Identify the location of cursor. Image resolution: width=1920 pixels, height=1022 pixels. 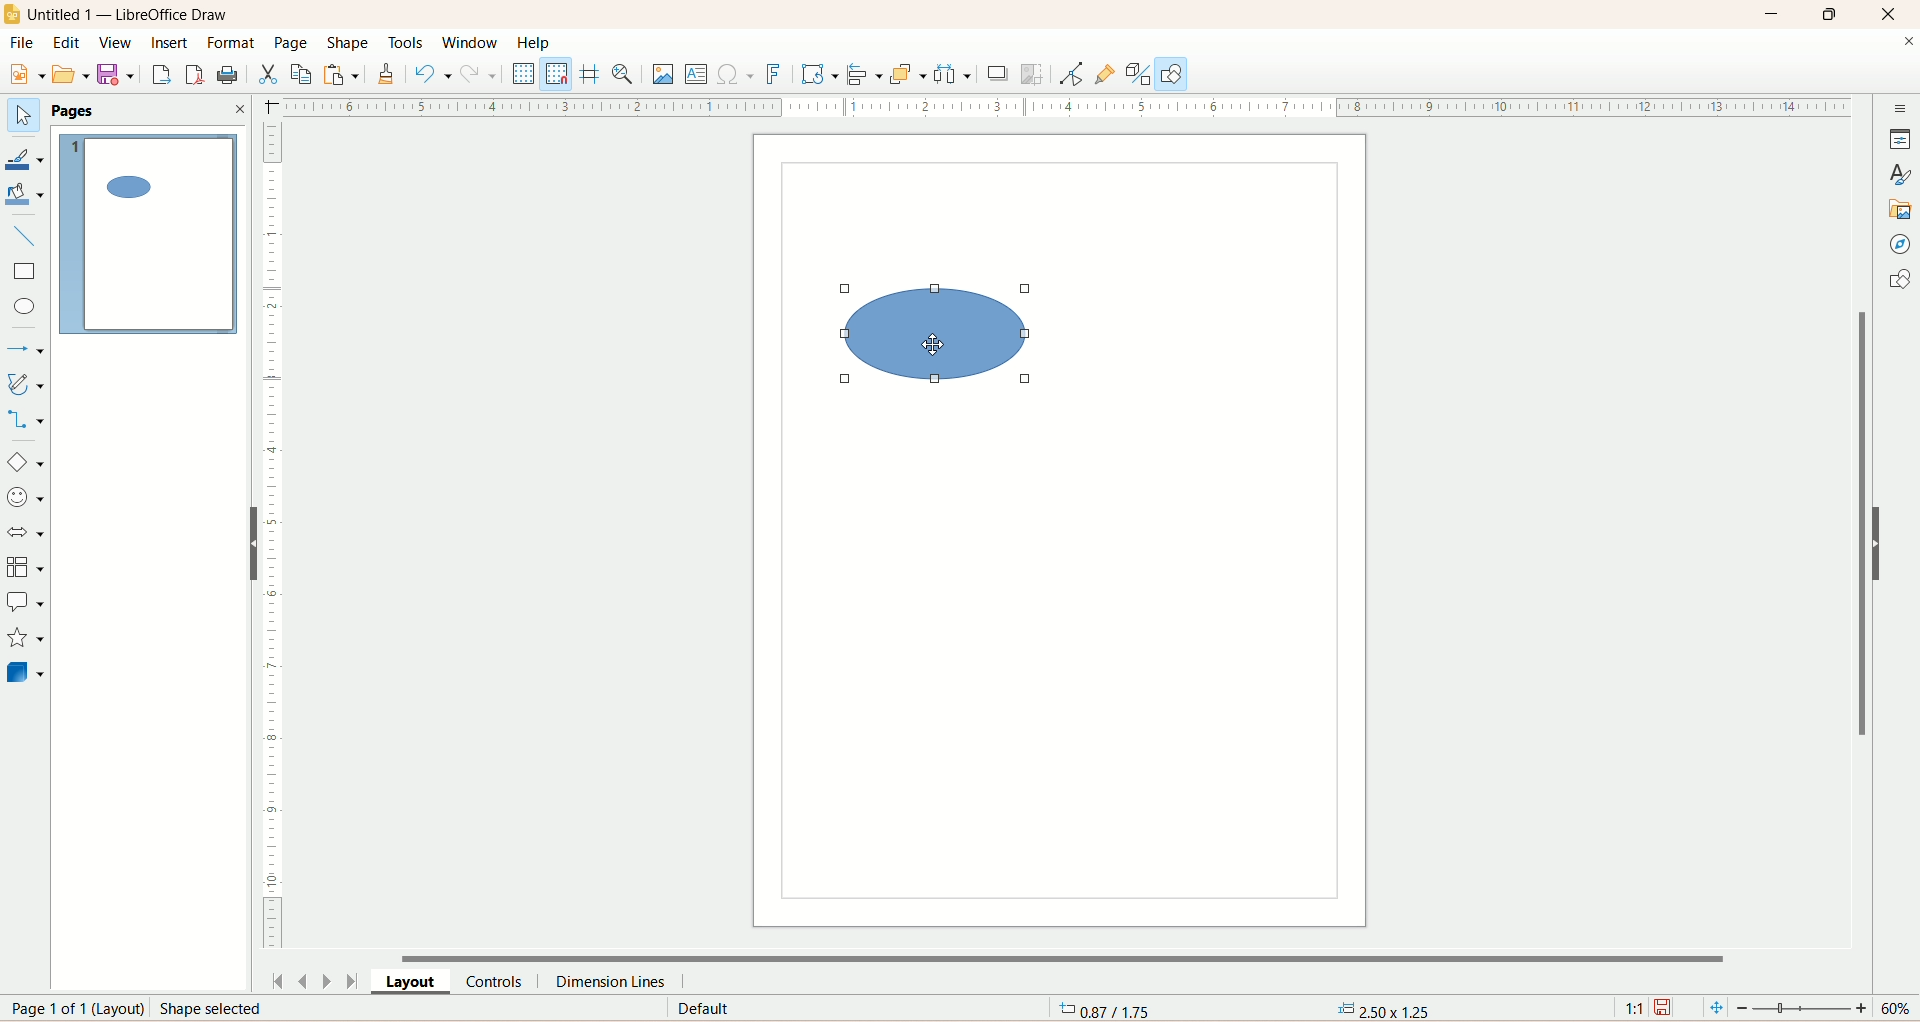
(935, 348).